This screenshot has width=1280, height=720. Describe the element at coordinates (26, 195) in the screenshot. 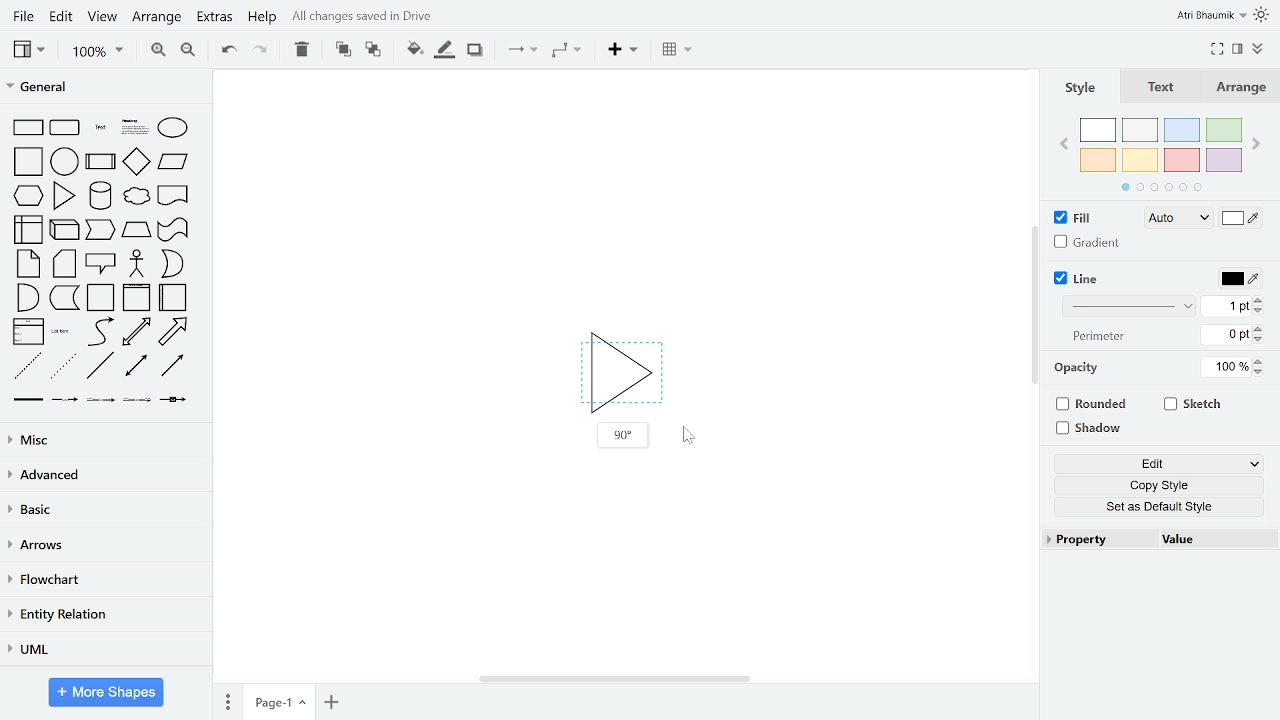

I see `hexagon` at that location.